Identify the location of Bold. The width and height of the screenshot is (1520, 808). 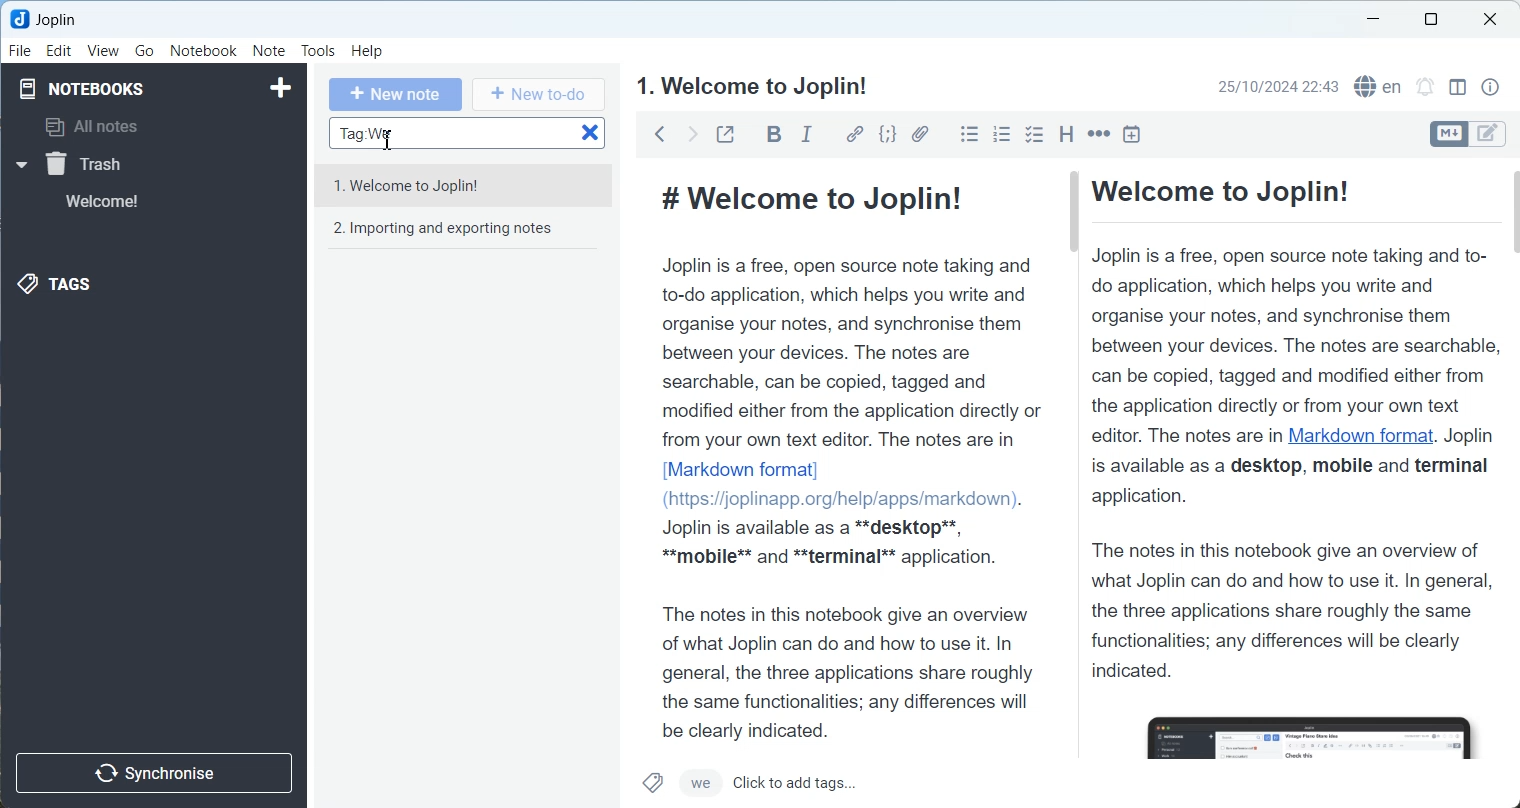
(772, 134).